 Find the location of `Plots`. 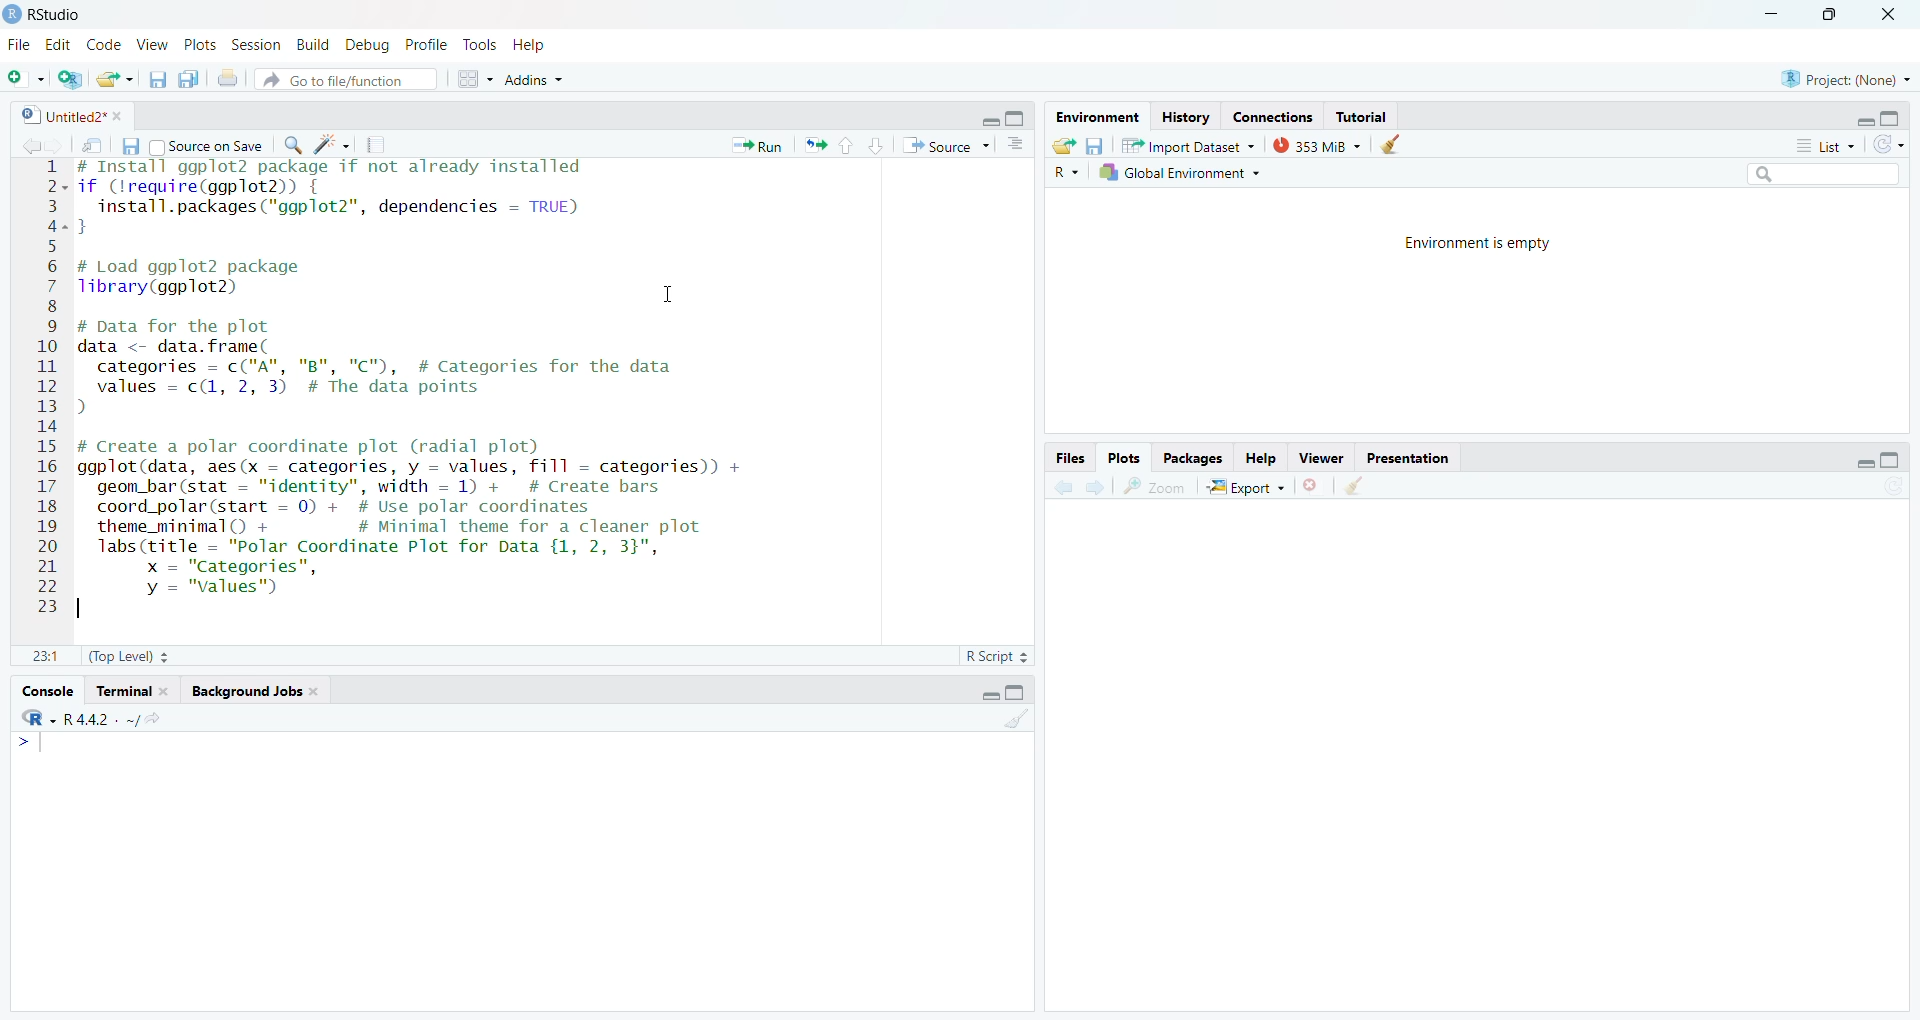

Plots is located at coordinates (1126, 459).